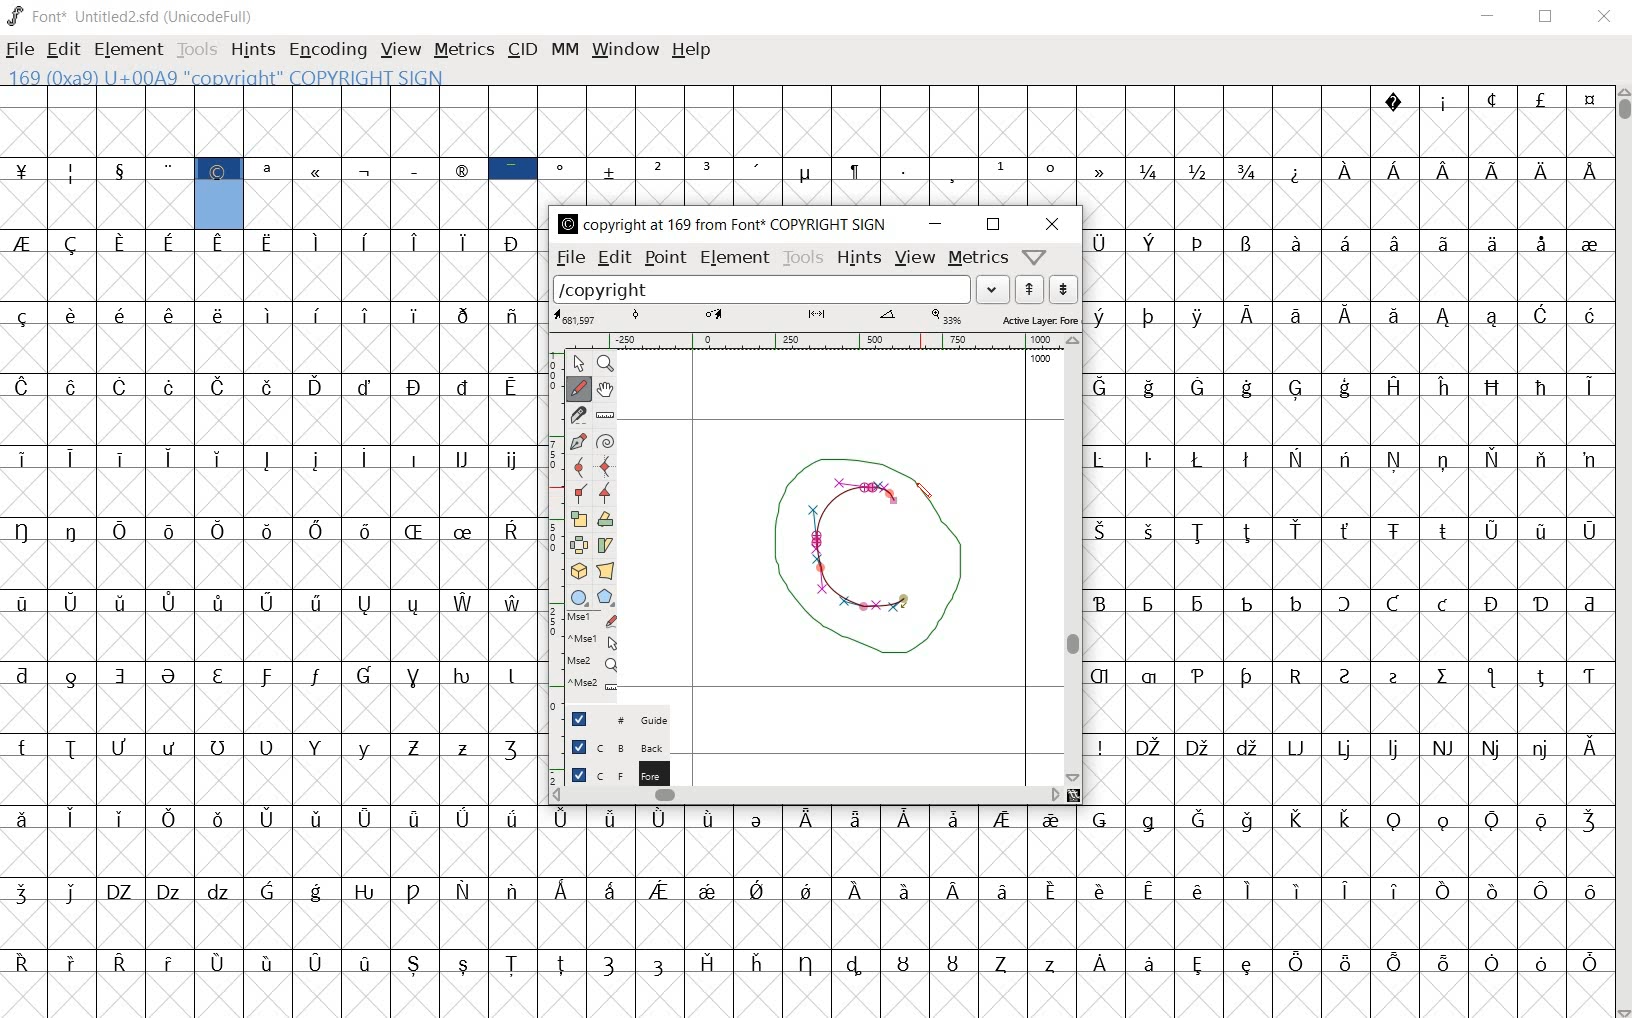 Image resolution: width=1632 pixels, height=1018 pixels. What do you see at coordinates (718, 225) in the screenshot?
I see `COPYRIGHT AT 169 FROM FONT COPYRIGHT SIGN` at bounding box center [718, 225].